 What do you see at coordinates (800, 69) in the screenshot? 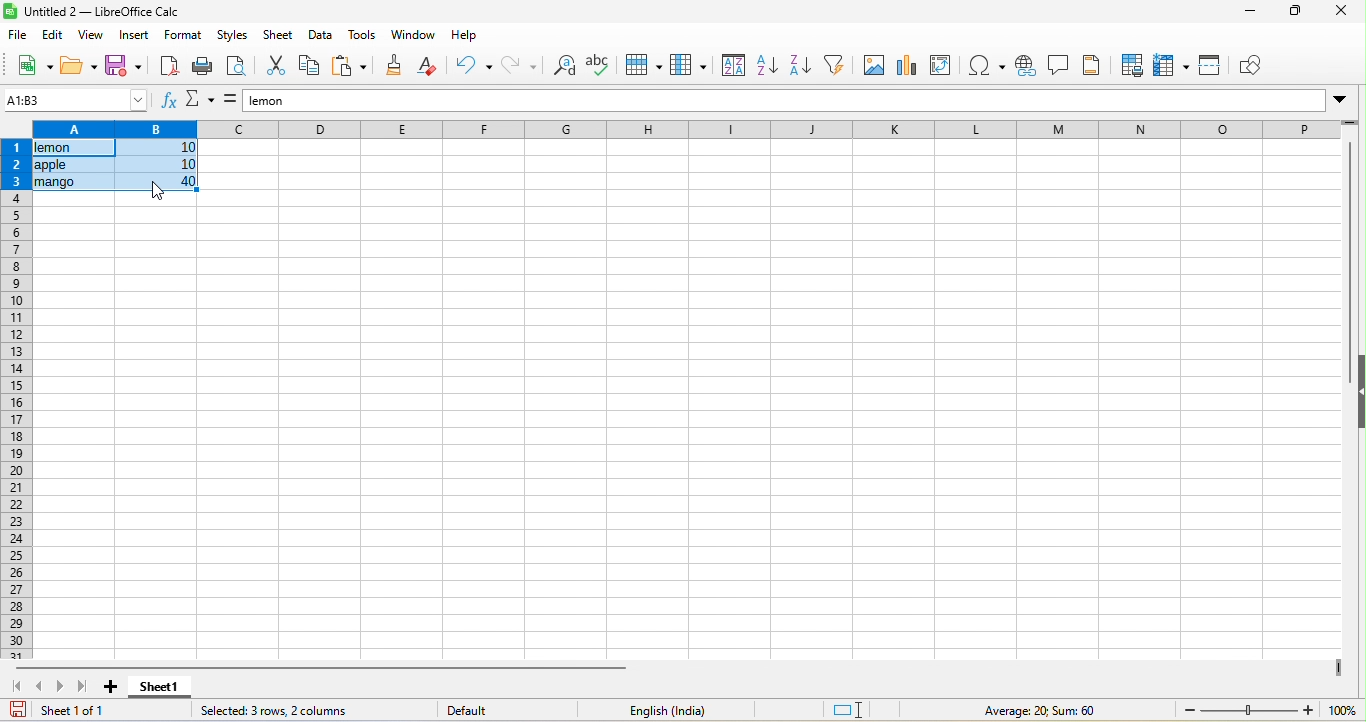
I see `sort descending` at bounding box center [800, 69].